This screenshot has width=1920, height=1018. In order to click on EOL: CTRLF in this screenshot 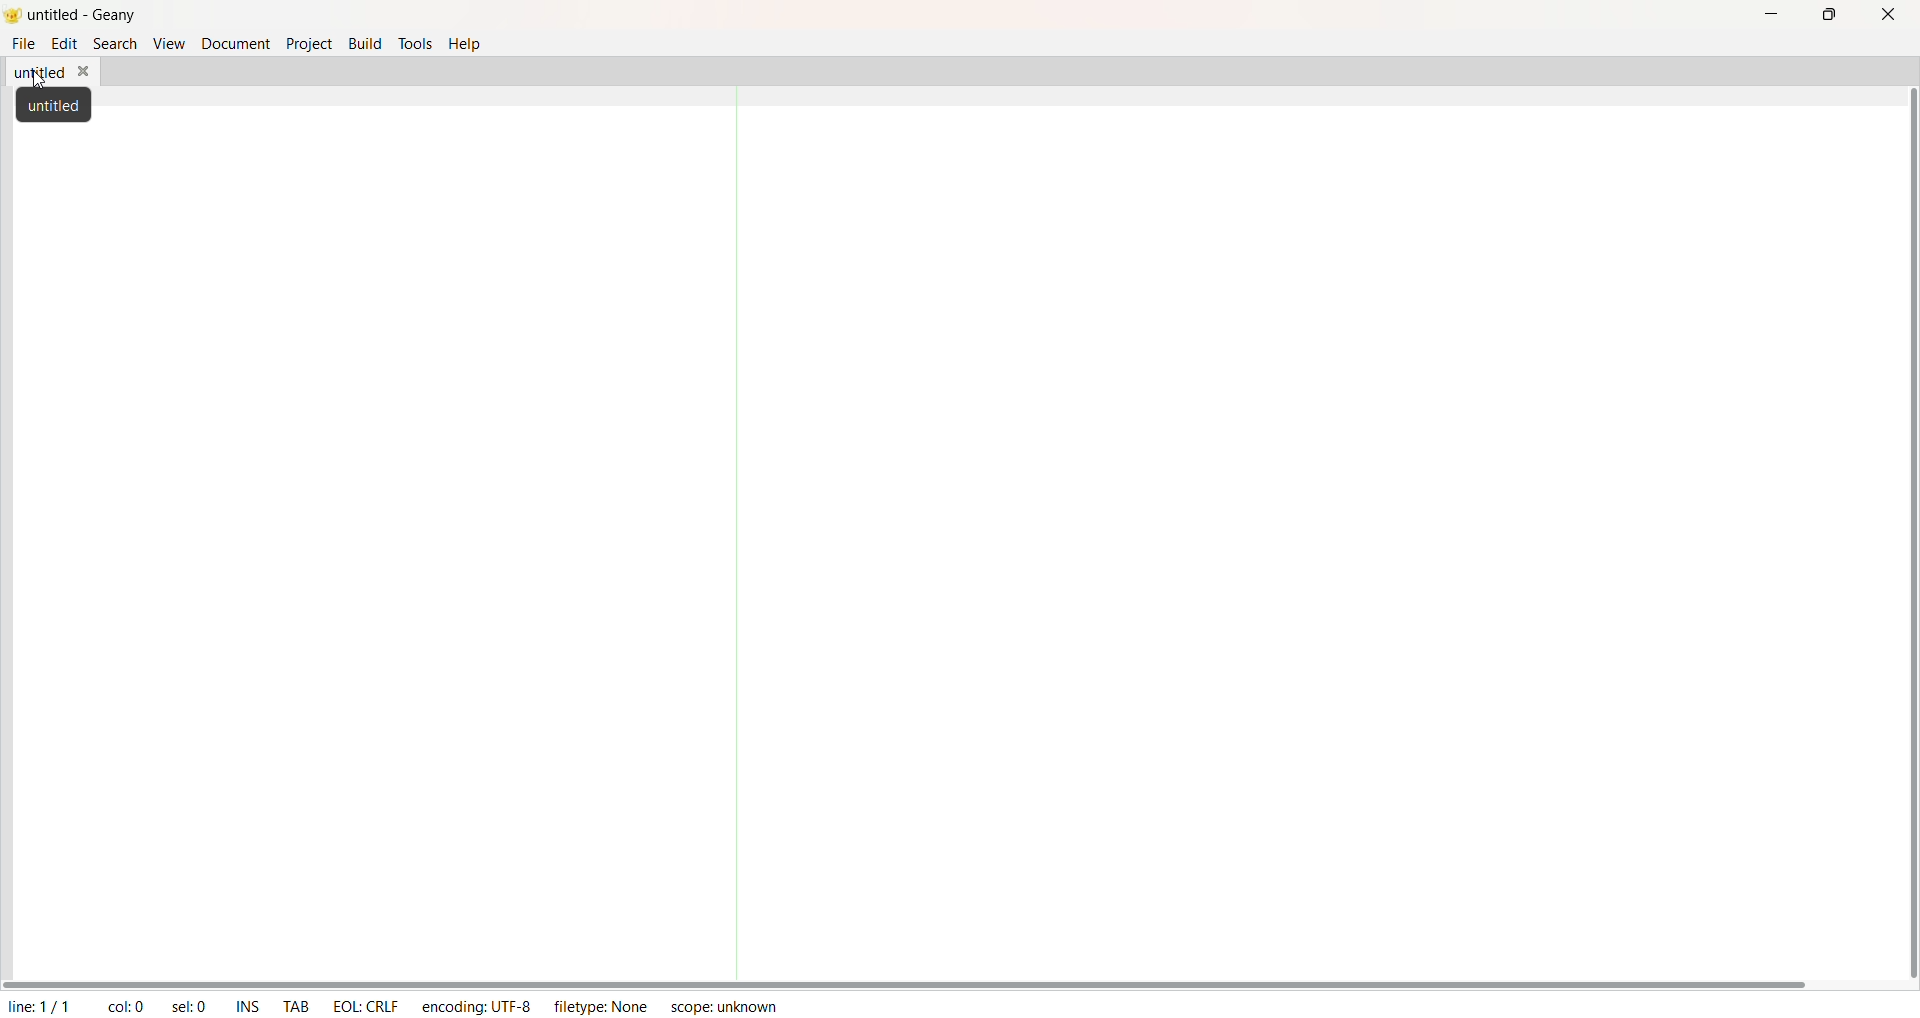, I will do `click(370, 1003)`.